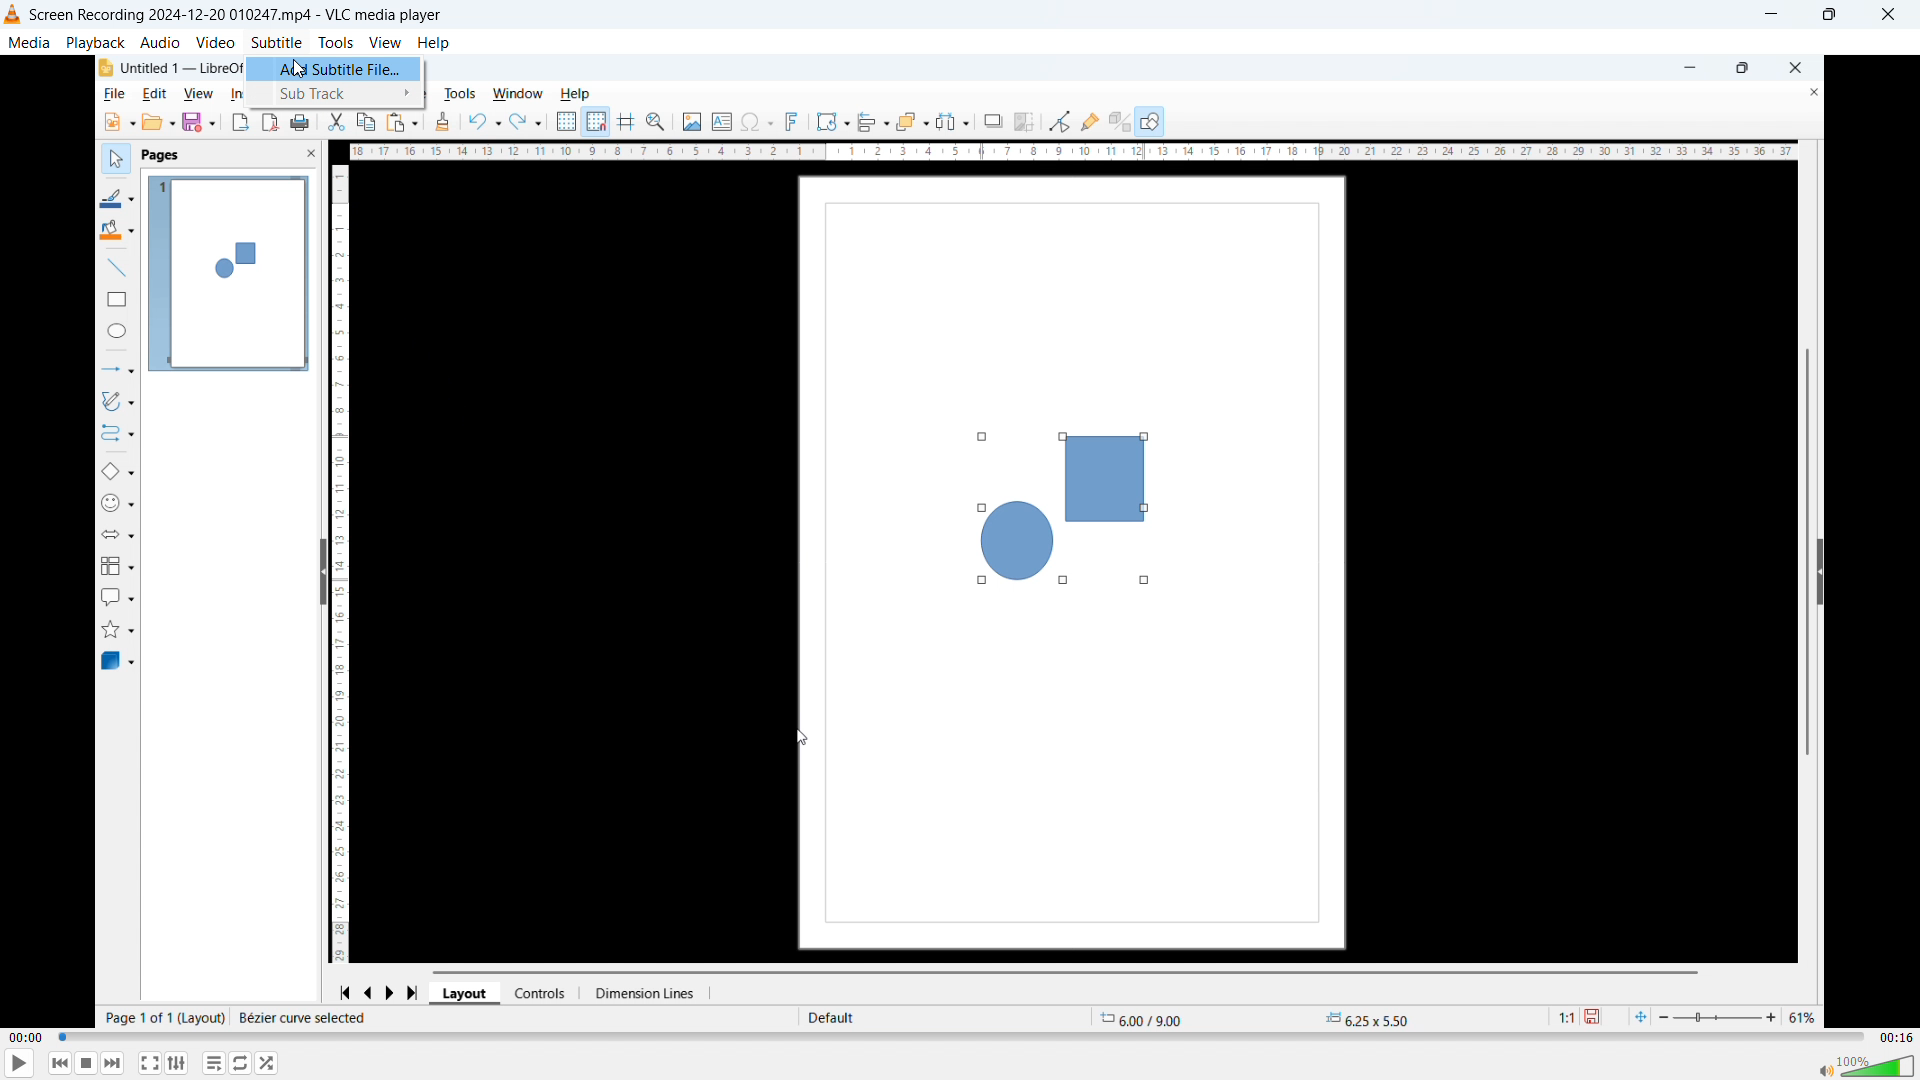  I want to click on 3d object, so click(119, 662).